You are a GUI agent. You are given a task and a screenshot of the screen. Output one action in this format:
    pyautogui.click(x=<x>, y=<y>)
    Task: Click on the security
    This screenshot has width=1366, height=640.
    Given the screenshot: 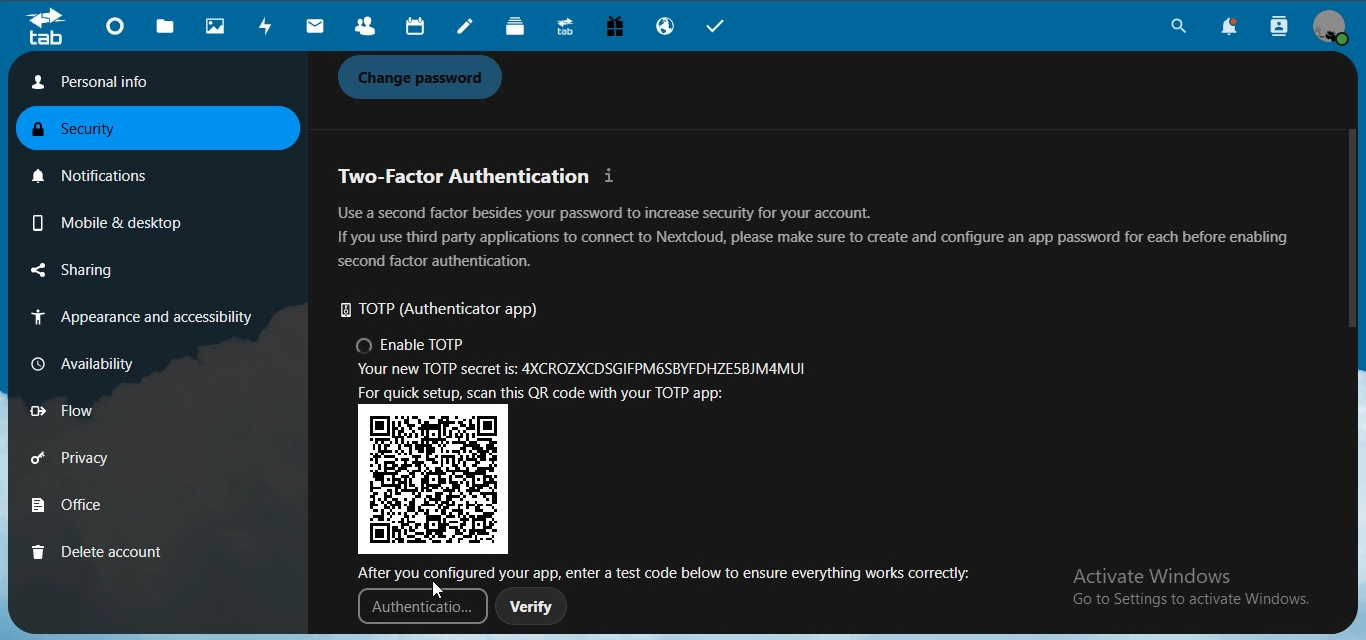 What is the action you would take?
    pyautogui.click(x=89, y=131)
    